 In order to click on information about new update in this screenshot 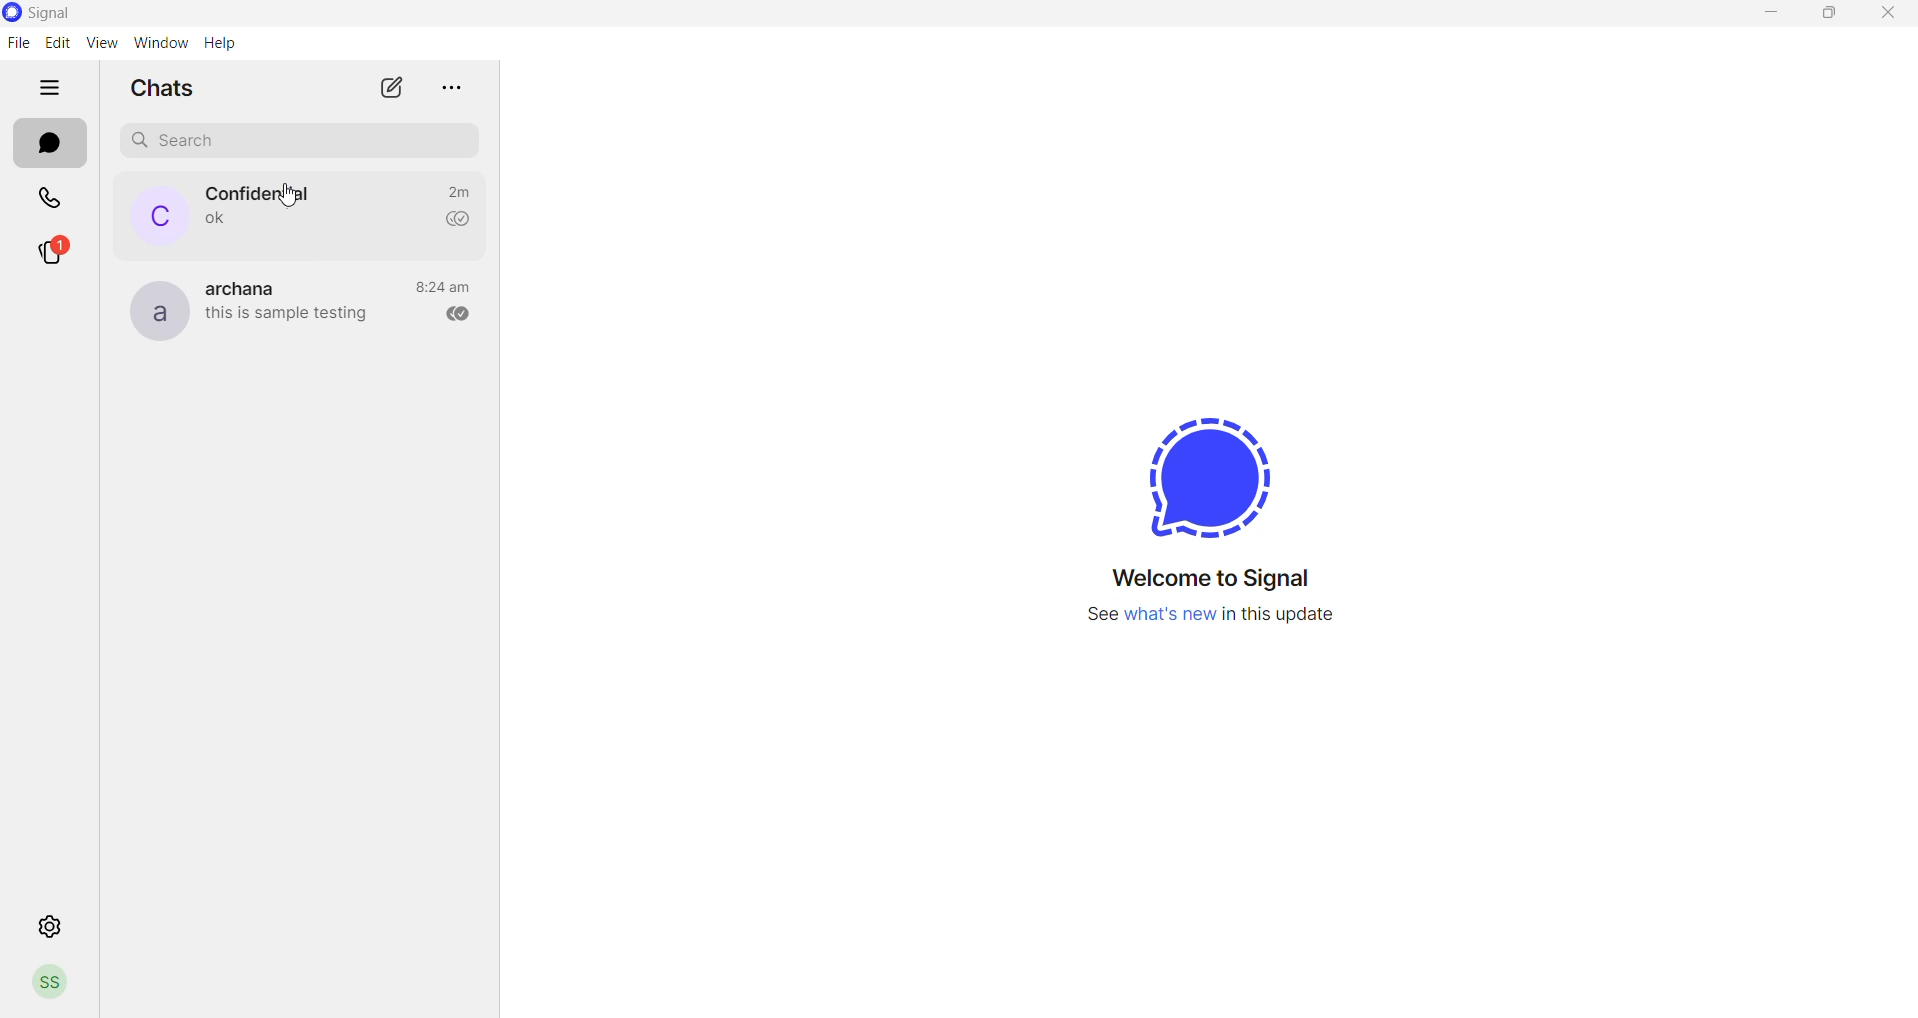, I will do `click(1214, 620)`.